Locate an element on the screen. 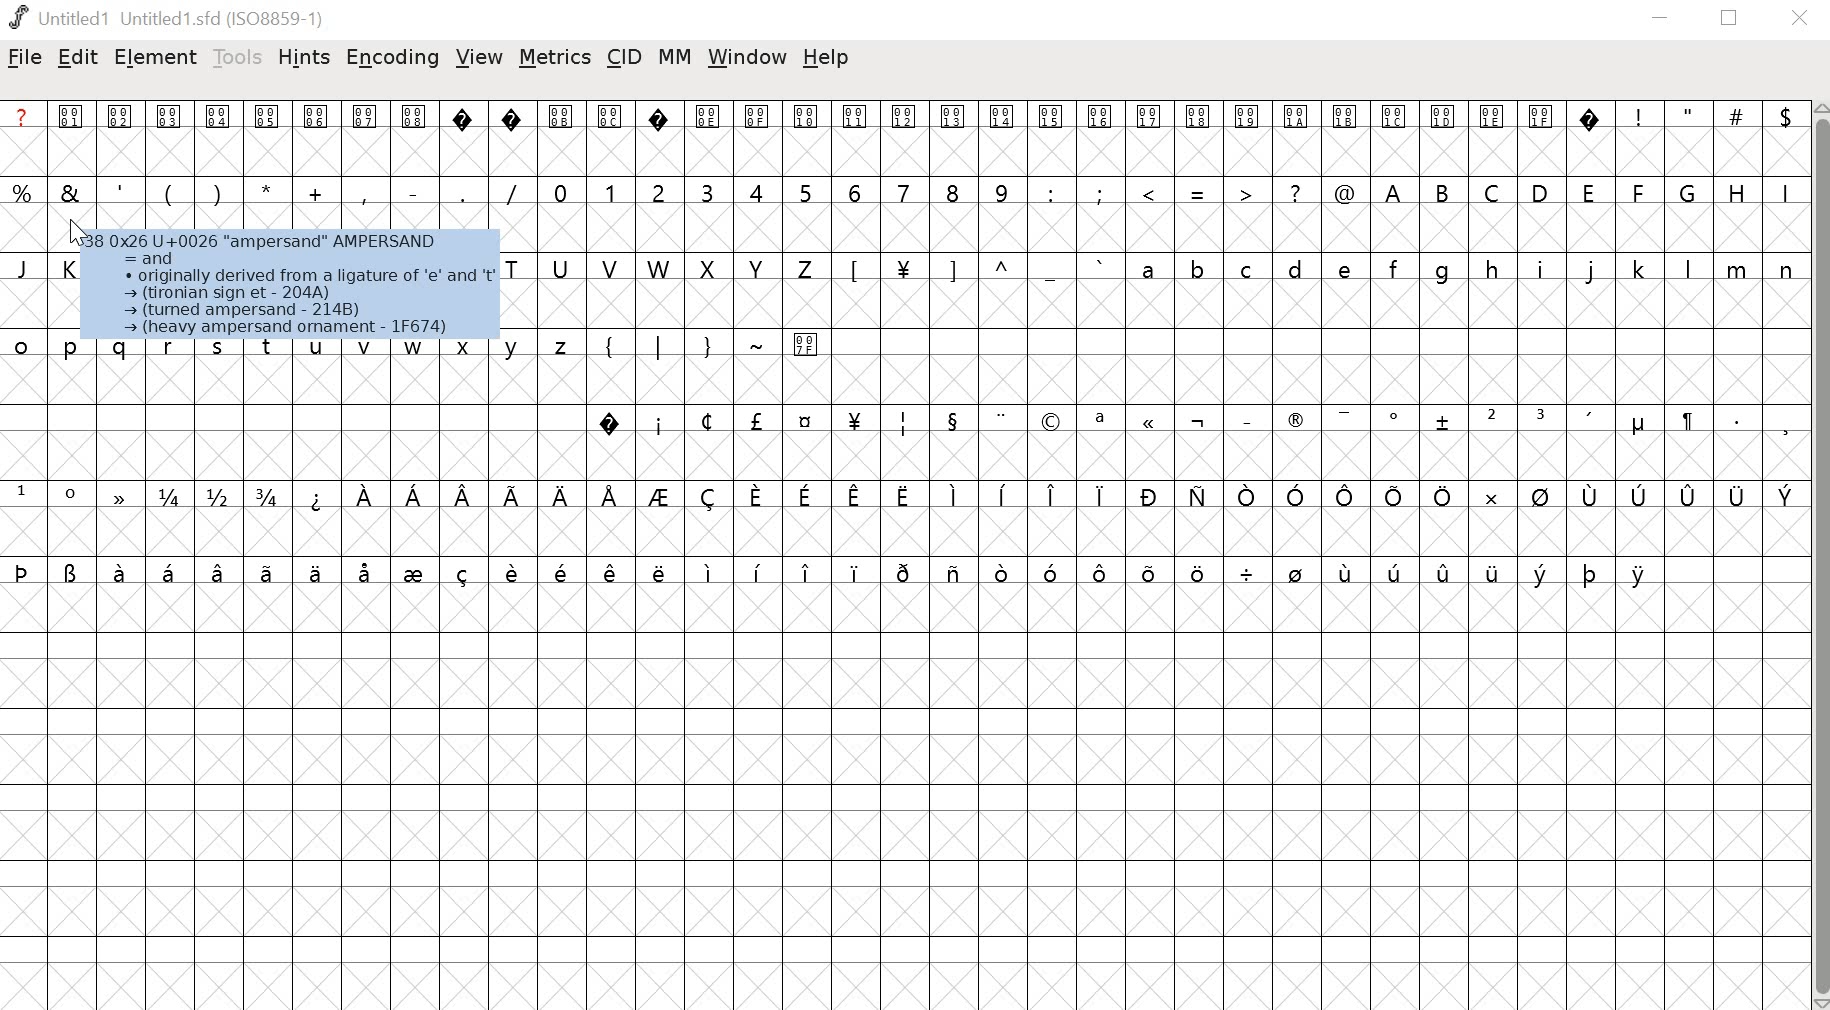 This screenshot has width=1830, height=1010. 0016 is located at coordinates (1101, 137).